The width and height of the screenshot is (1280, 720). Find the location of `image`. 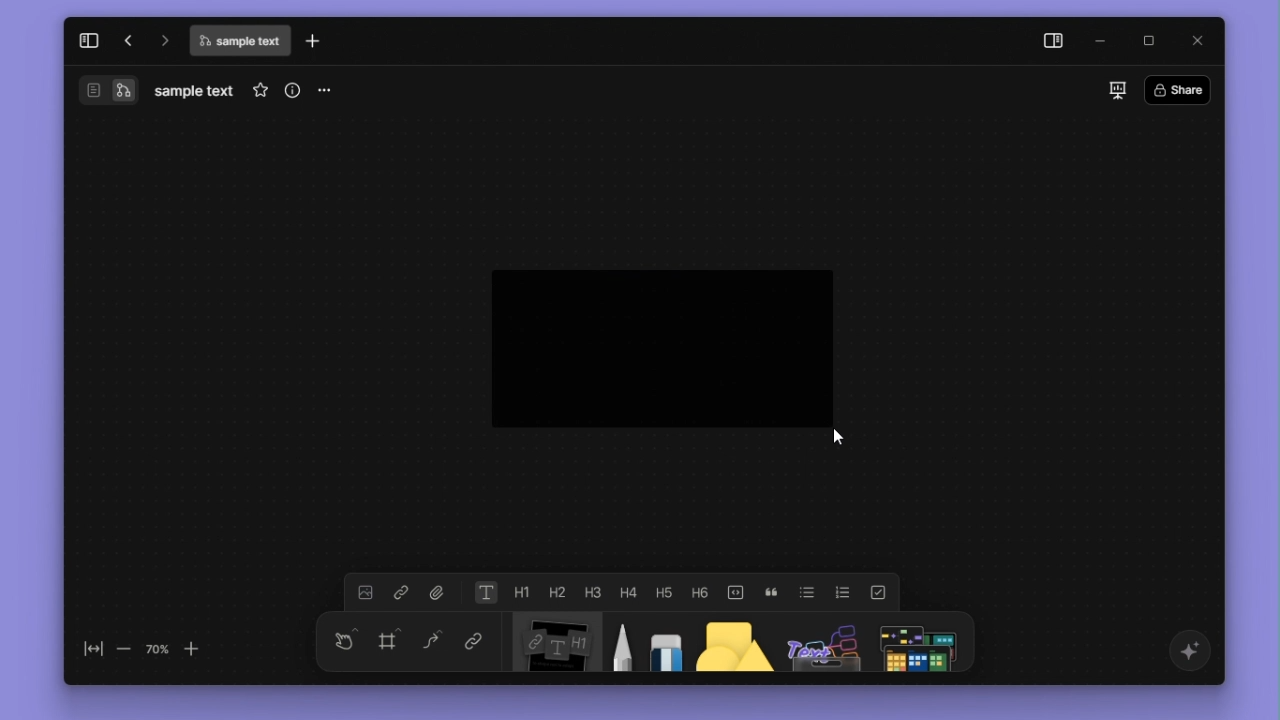

image is located at coordinates (364, 593).